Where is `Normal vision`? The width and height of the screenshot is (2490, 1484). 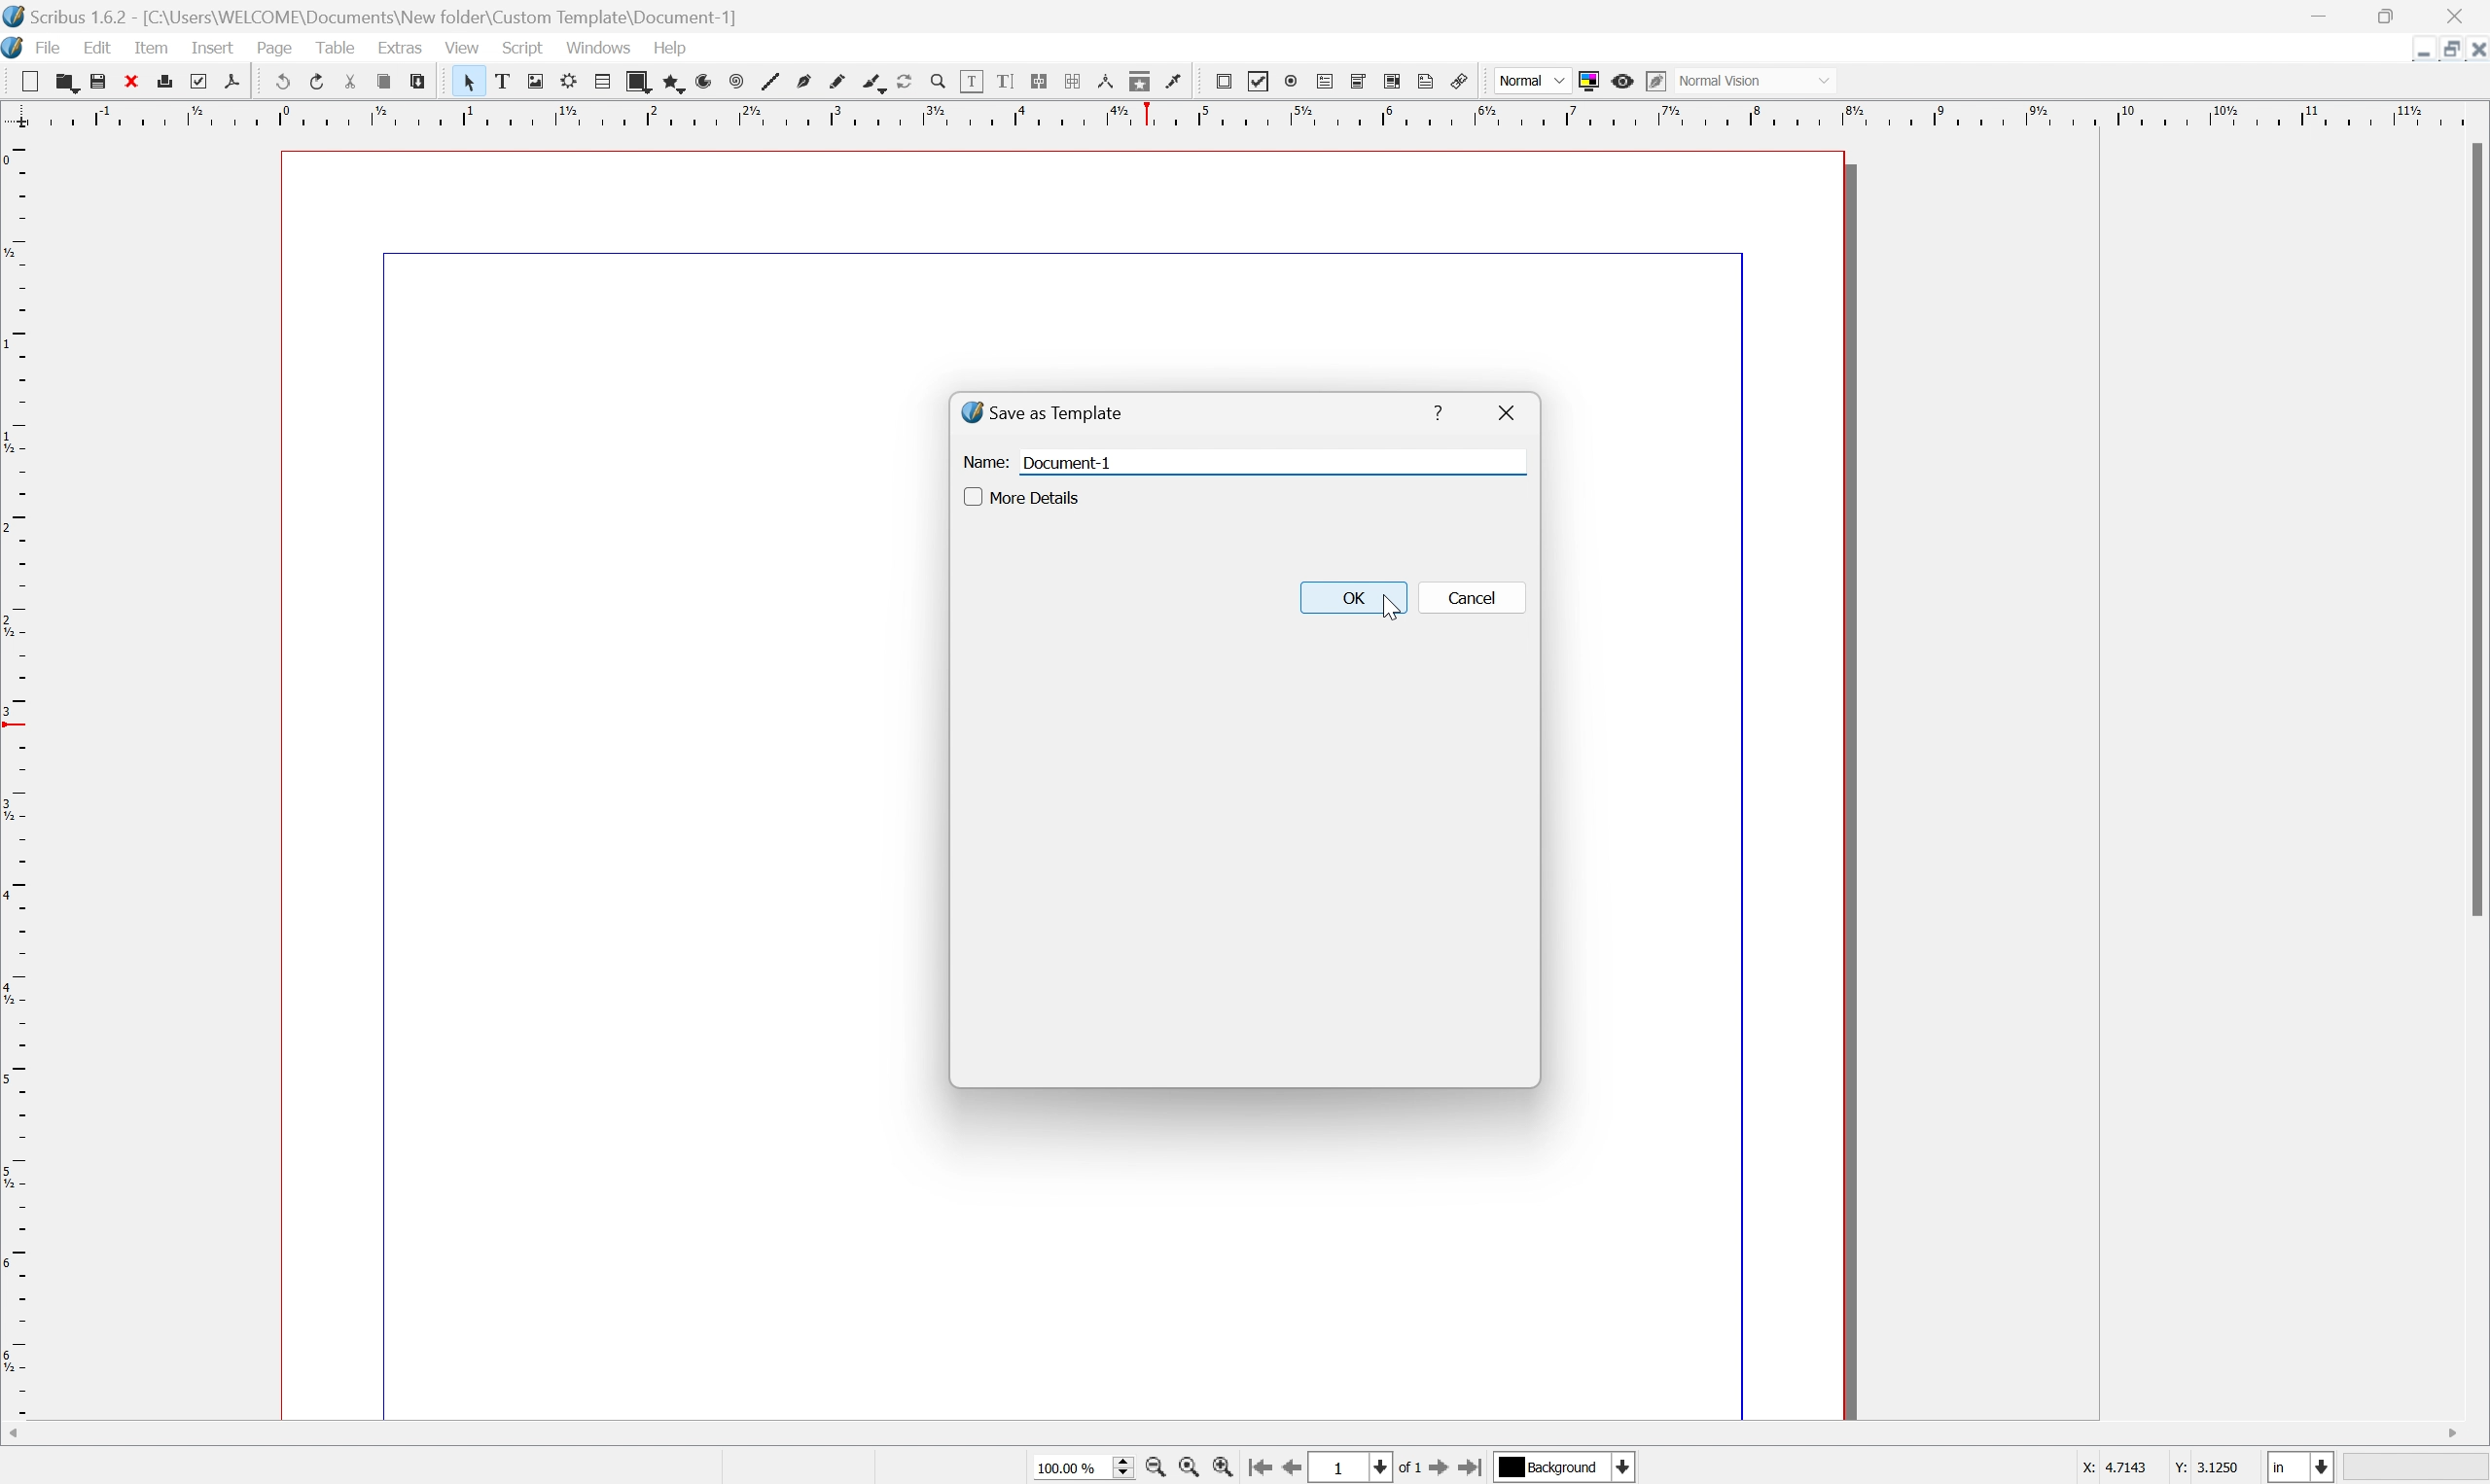
Normal vision is located at coordinates (1773, 79).